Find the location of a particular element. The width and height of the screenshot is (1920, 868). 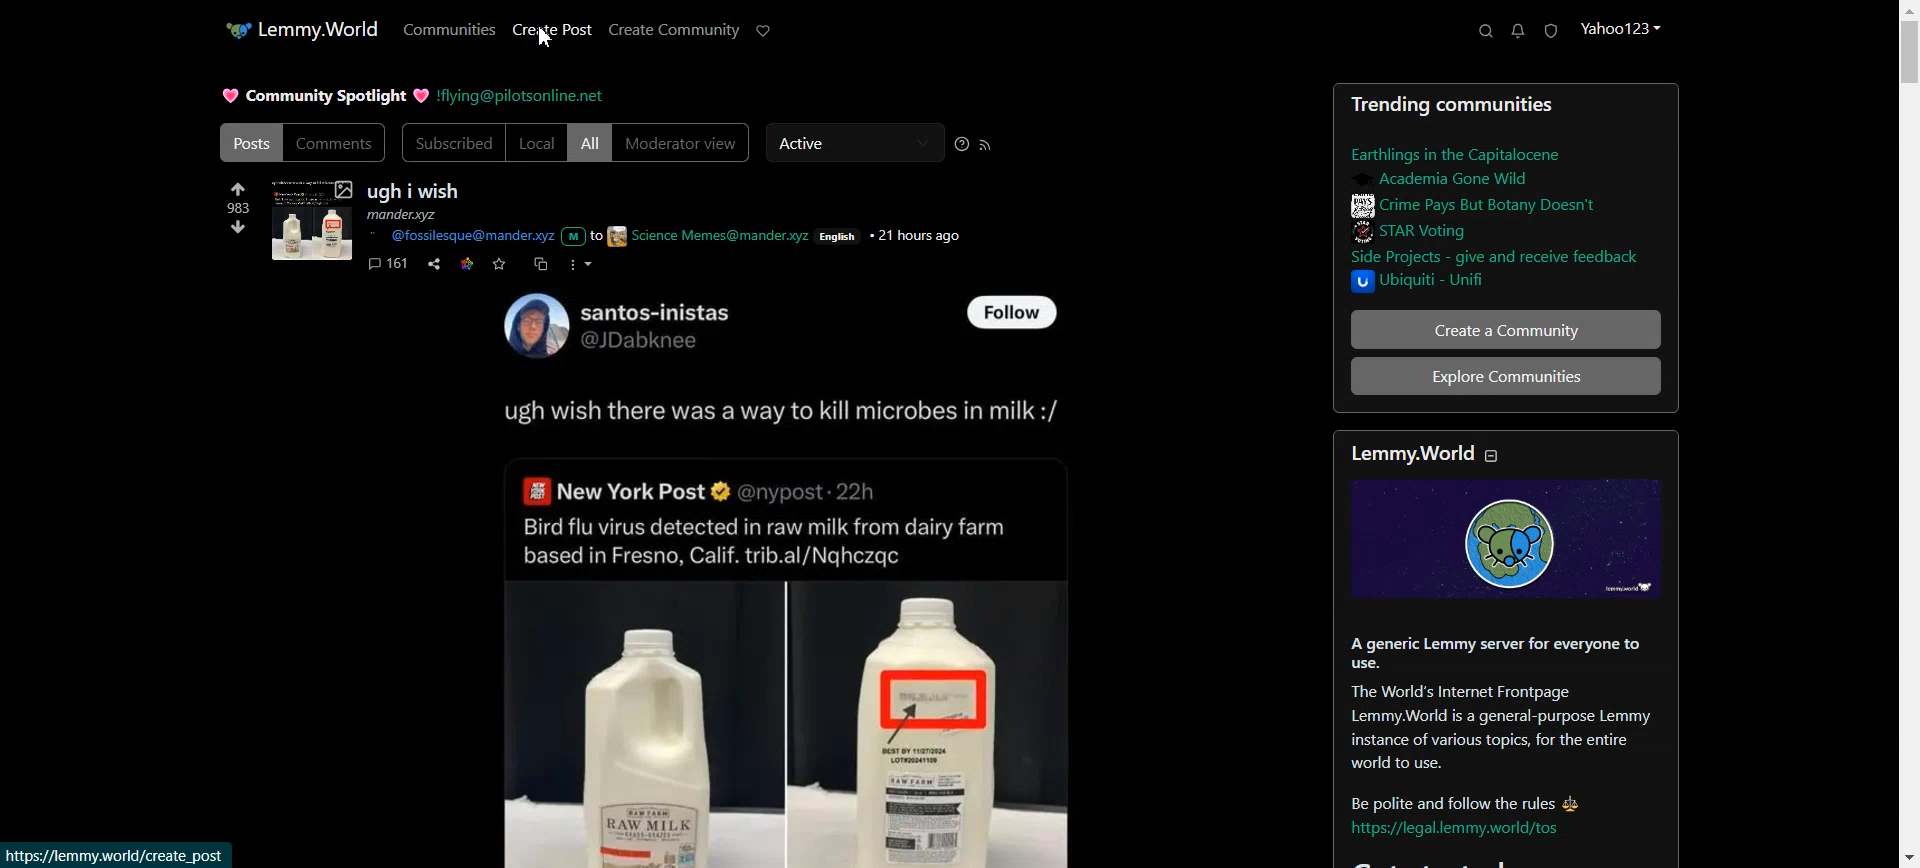

Local is located at coordinates (539, 142).